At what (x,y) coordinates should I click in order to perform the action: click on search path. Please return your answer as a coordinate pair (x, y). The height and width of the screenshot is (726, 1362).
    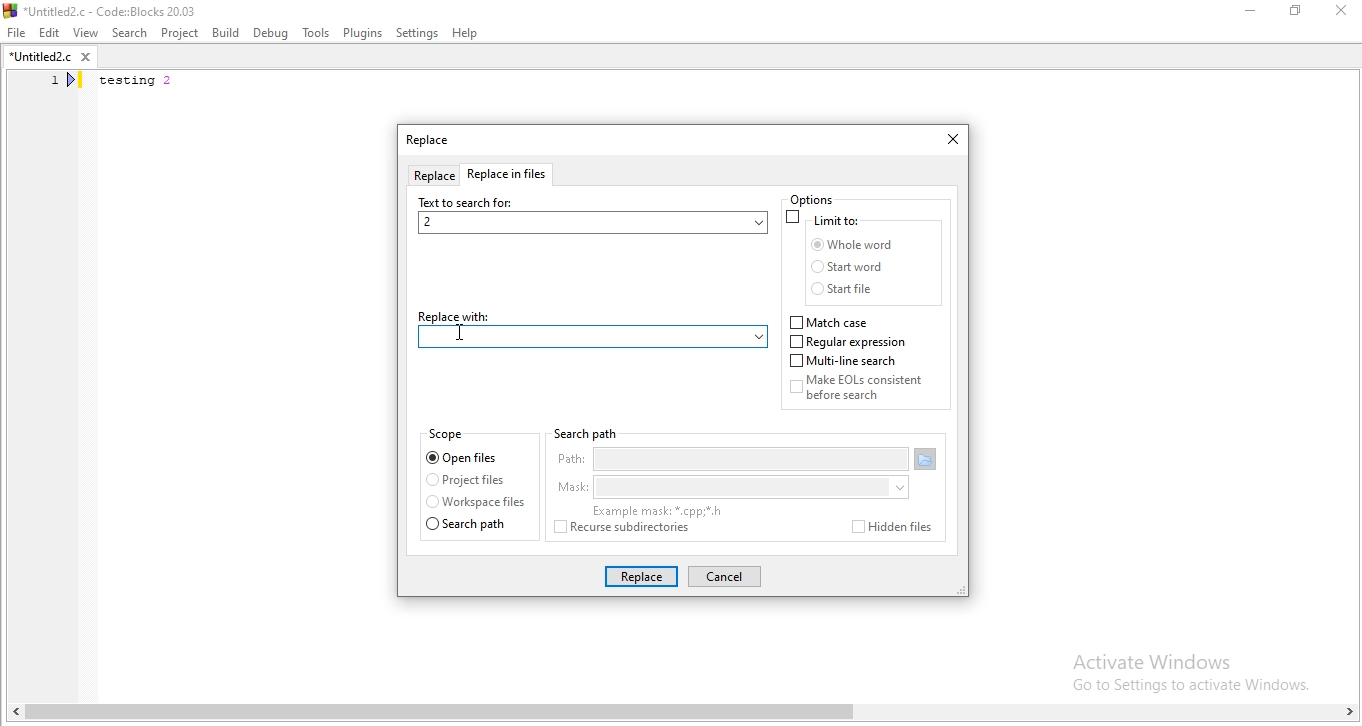
    Looking at the image, I should click on (584, 434).